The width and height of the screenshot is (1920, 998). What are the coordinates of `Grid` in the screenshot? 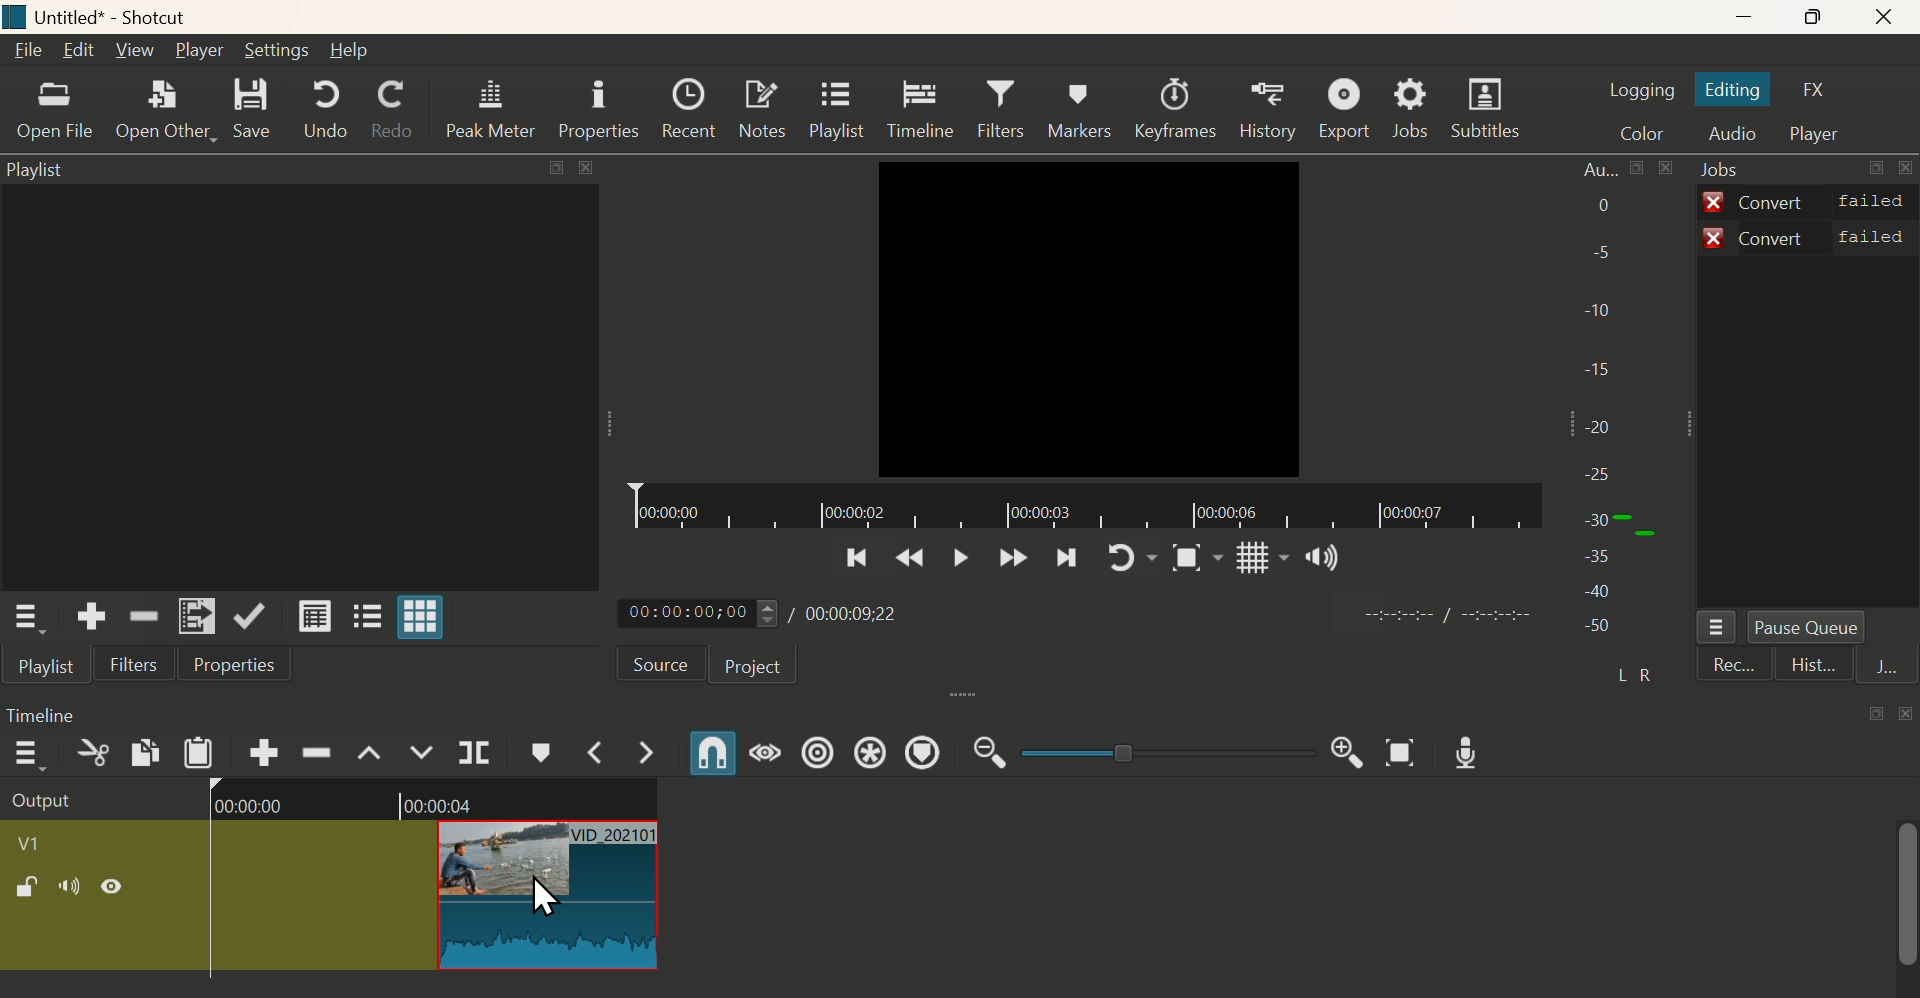 It's located at (1251, 561).